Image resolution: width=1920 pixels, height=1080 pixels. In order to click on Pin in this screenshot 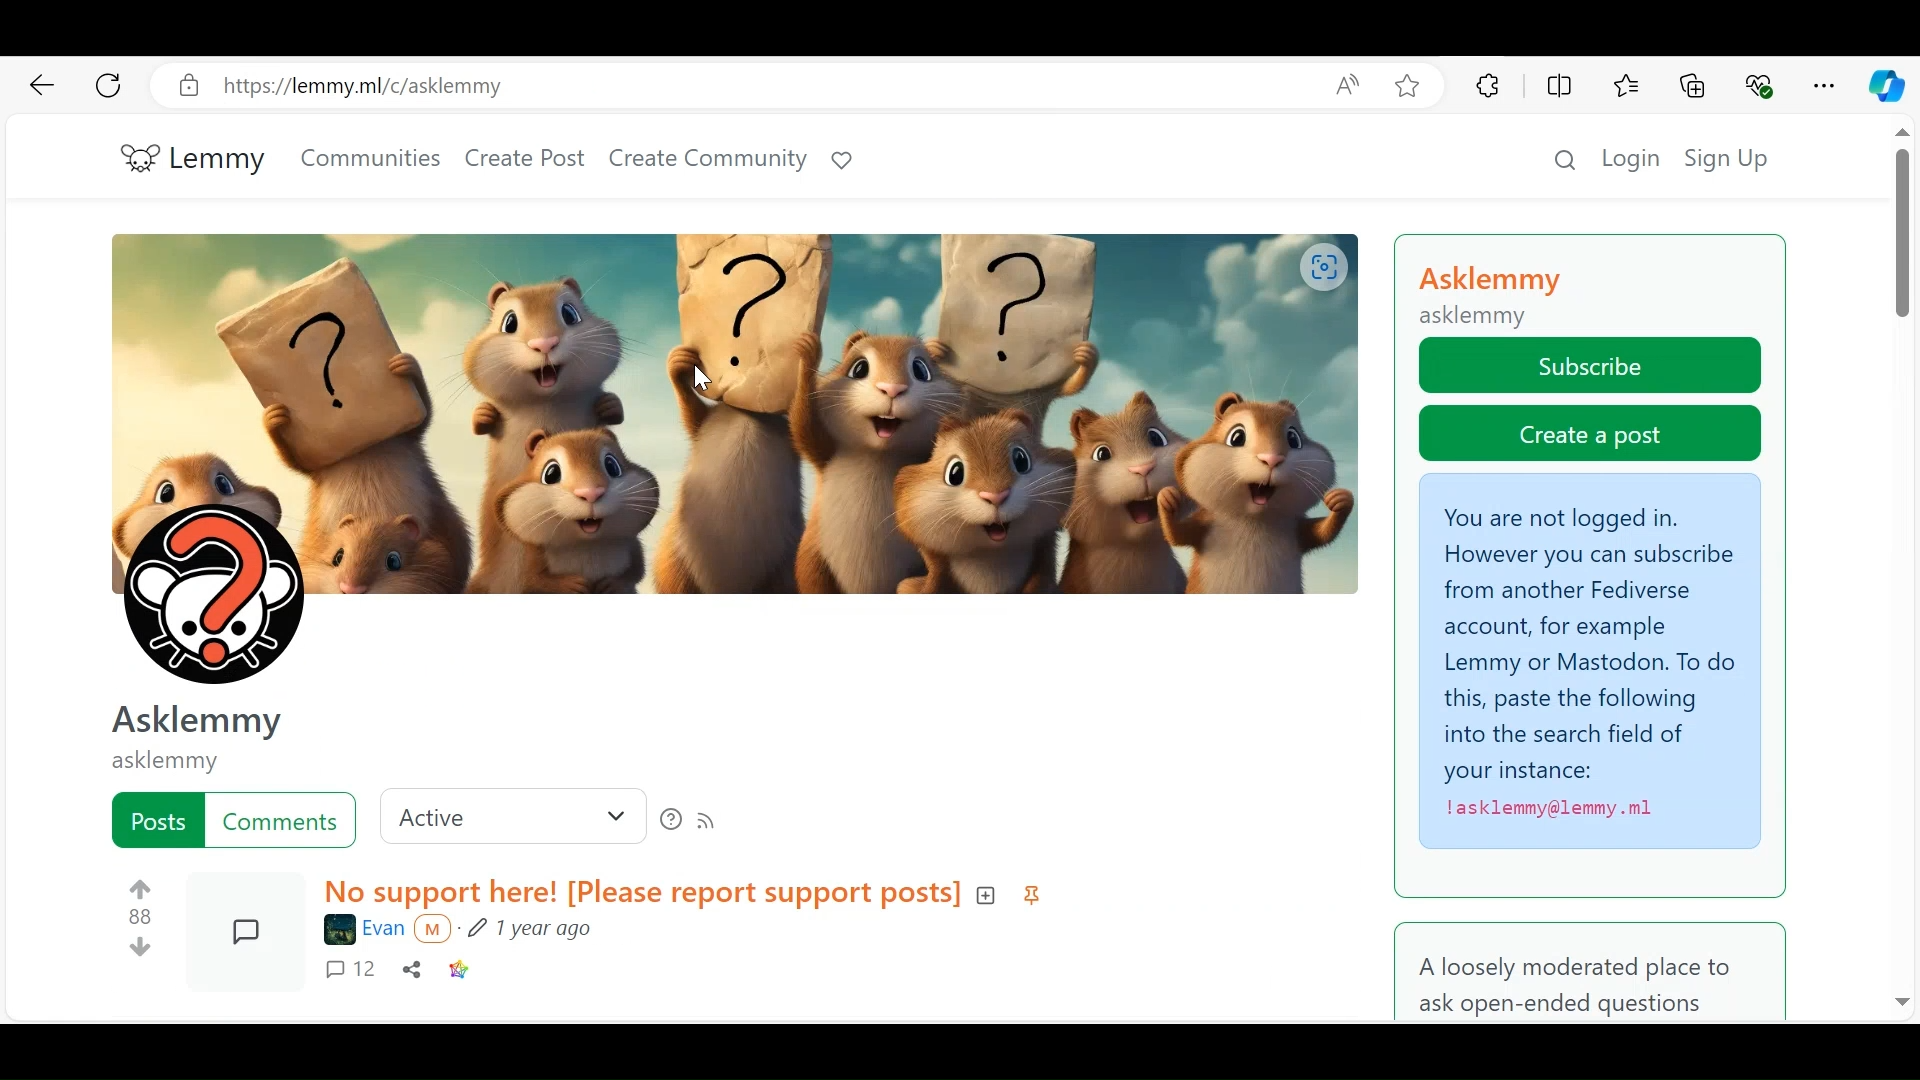, I will do `click(1034, 898)`.